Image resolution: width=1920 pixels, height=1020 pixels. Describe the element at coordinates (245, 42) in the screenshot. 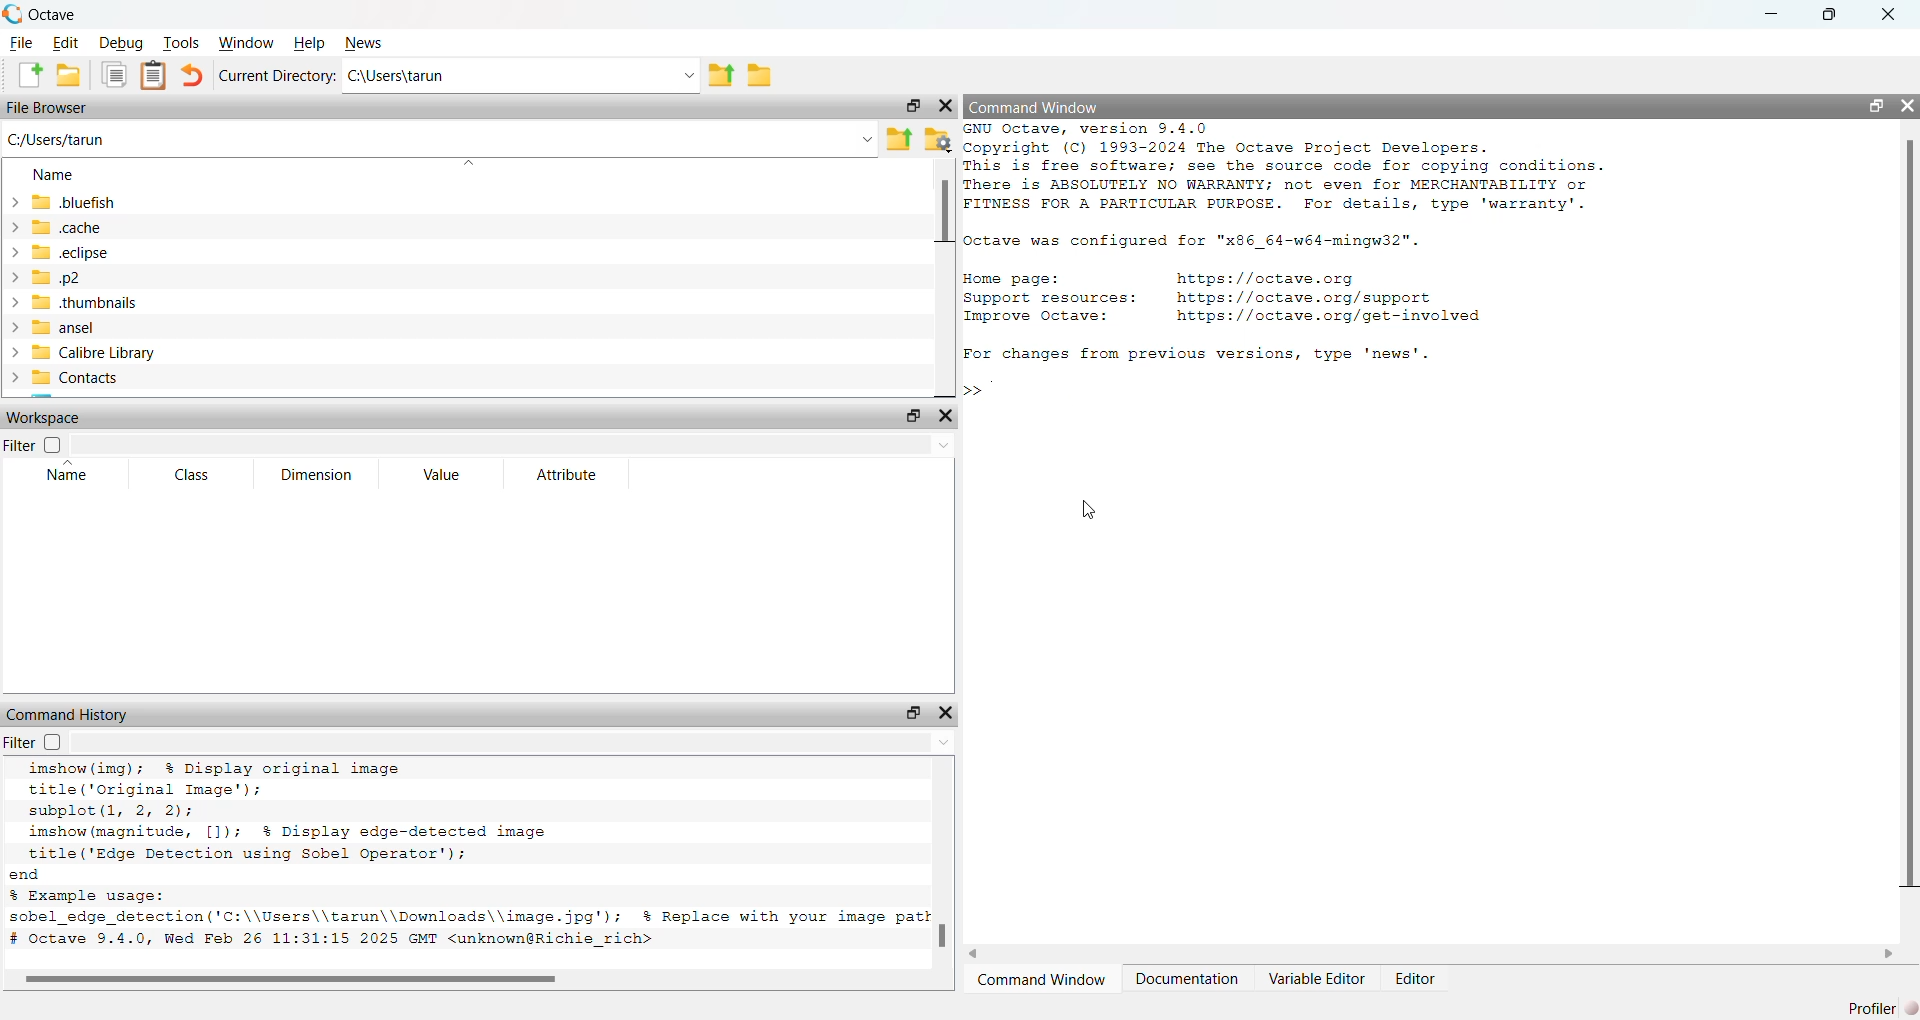

I see `Window` at that location.